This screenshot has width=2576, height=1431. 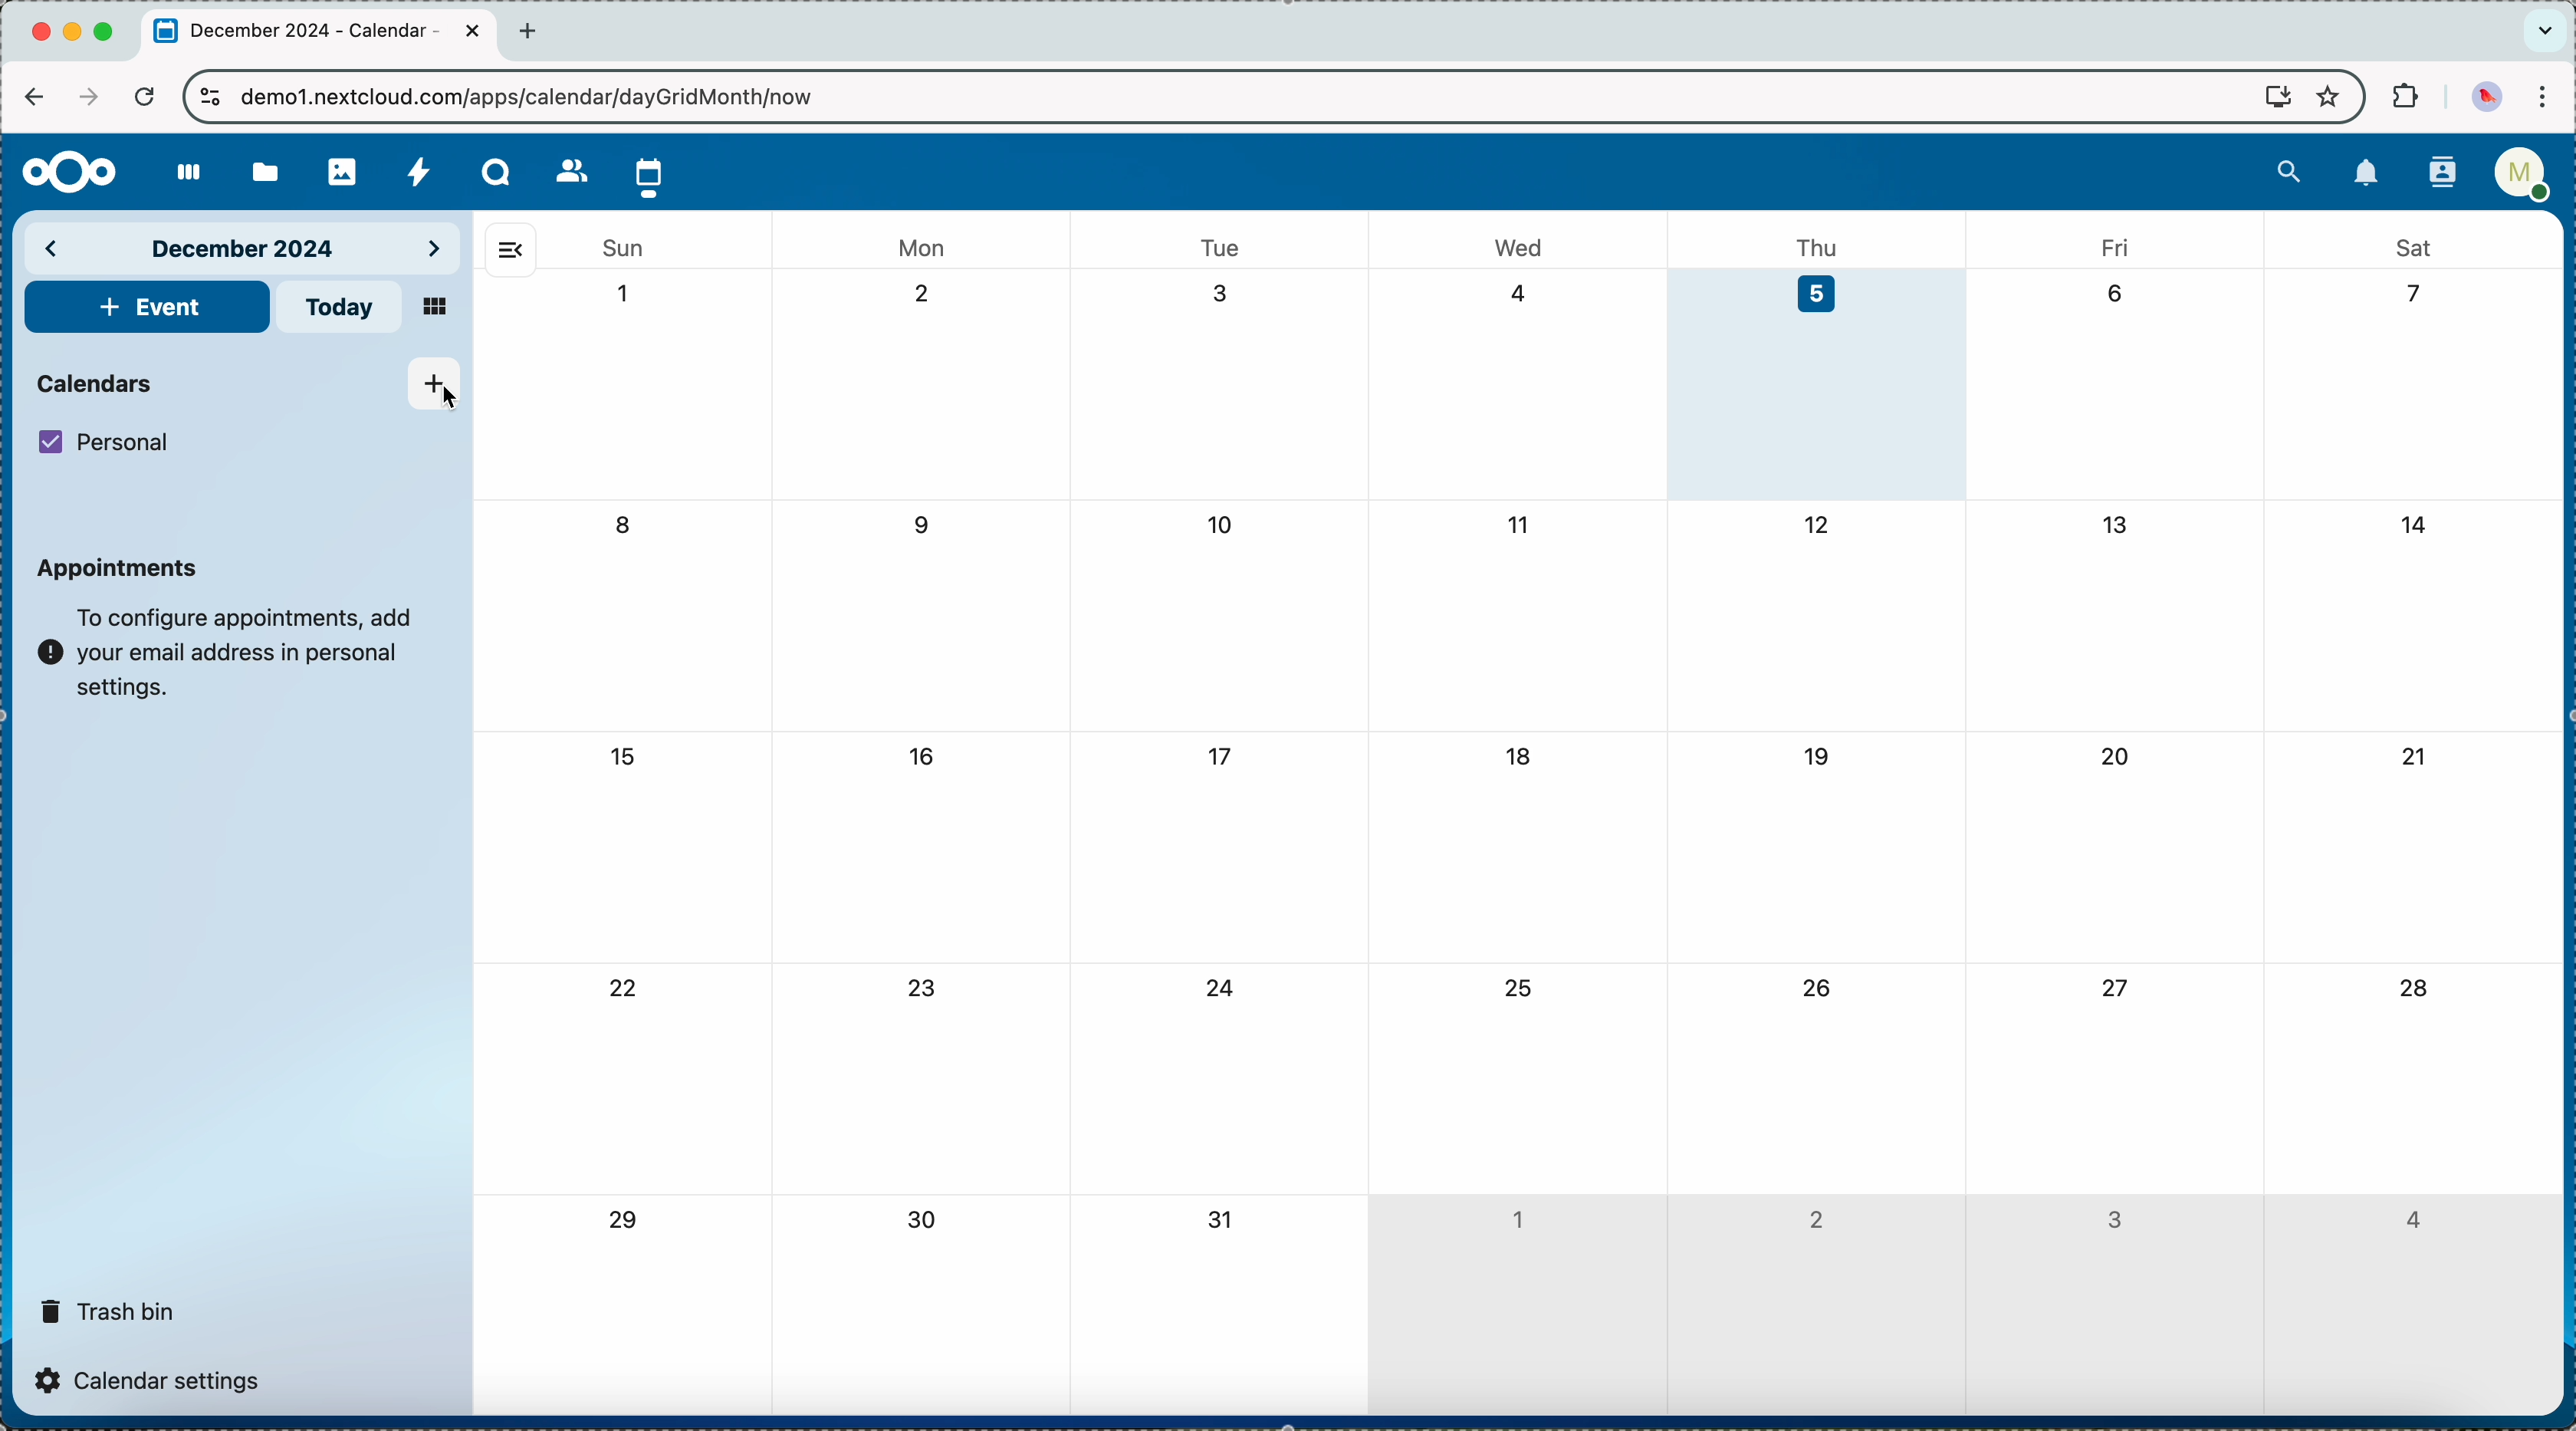 I want to click on mon, so click(x=924, y=241).